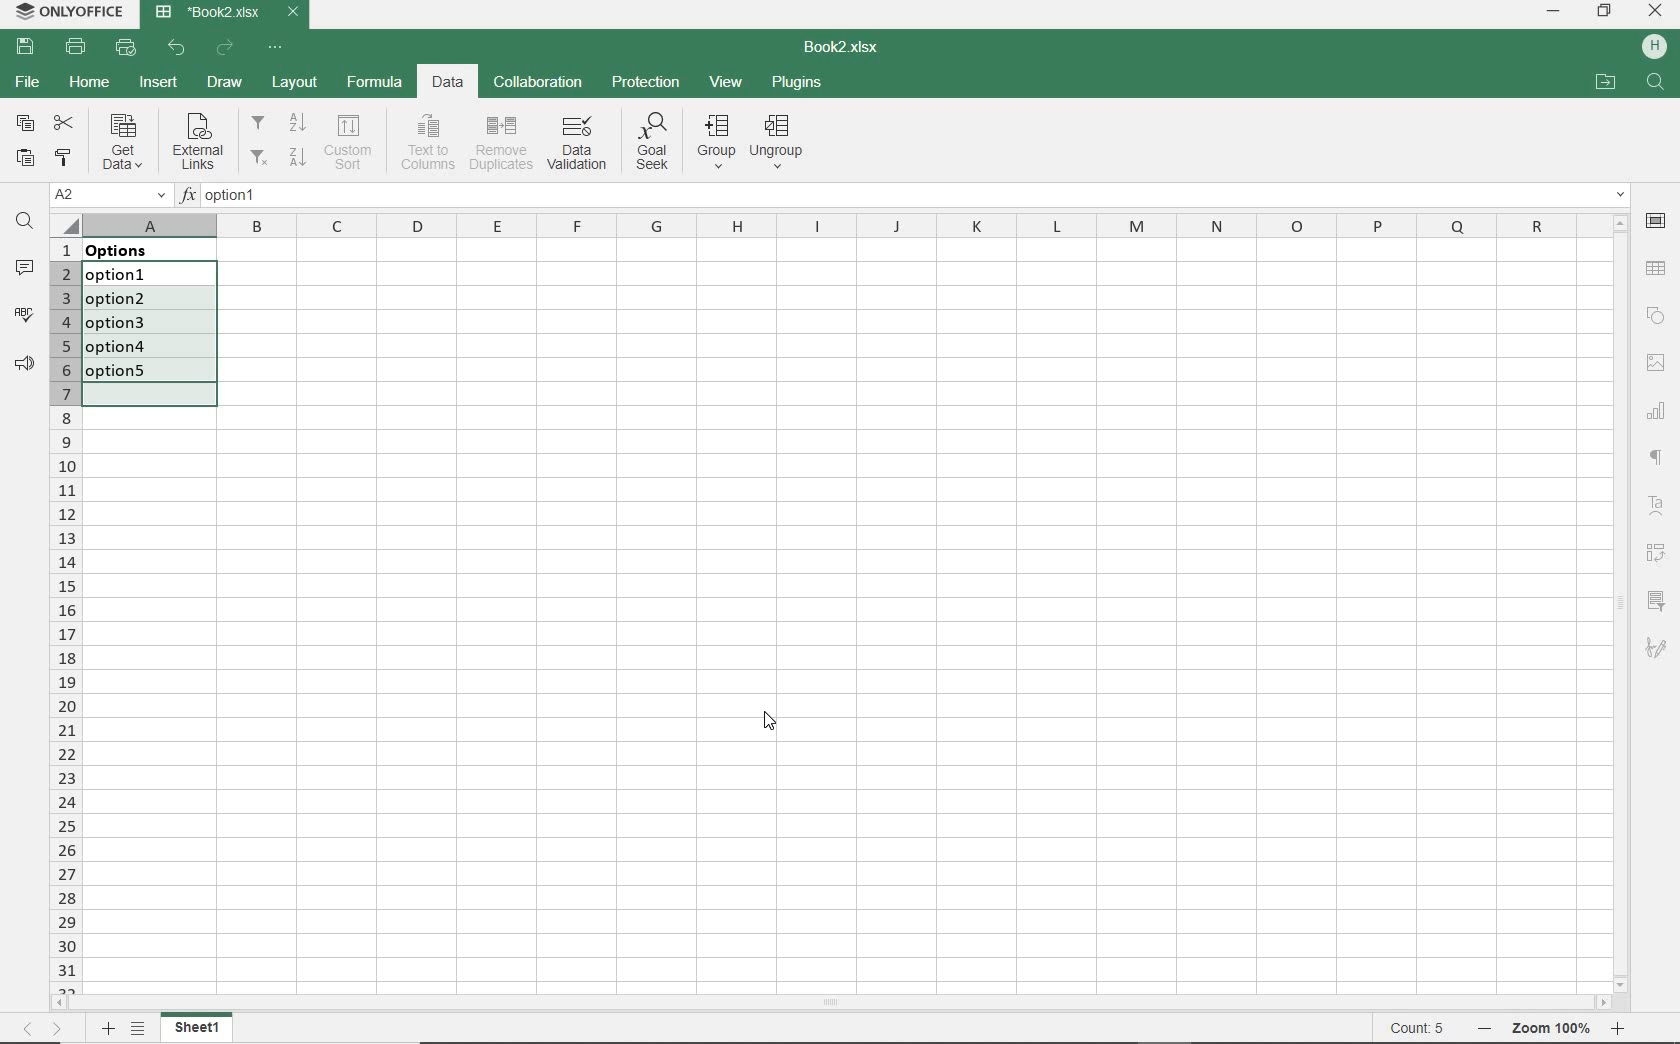 The height and width of the screenshot is (1044, 1680). What do you see at coordinates (1661, 553) in the screenshot?
I see `Reverse ` at bounding box center [1661, 553].